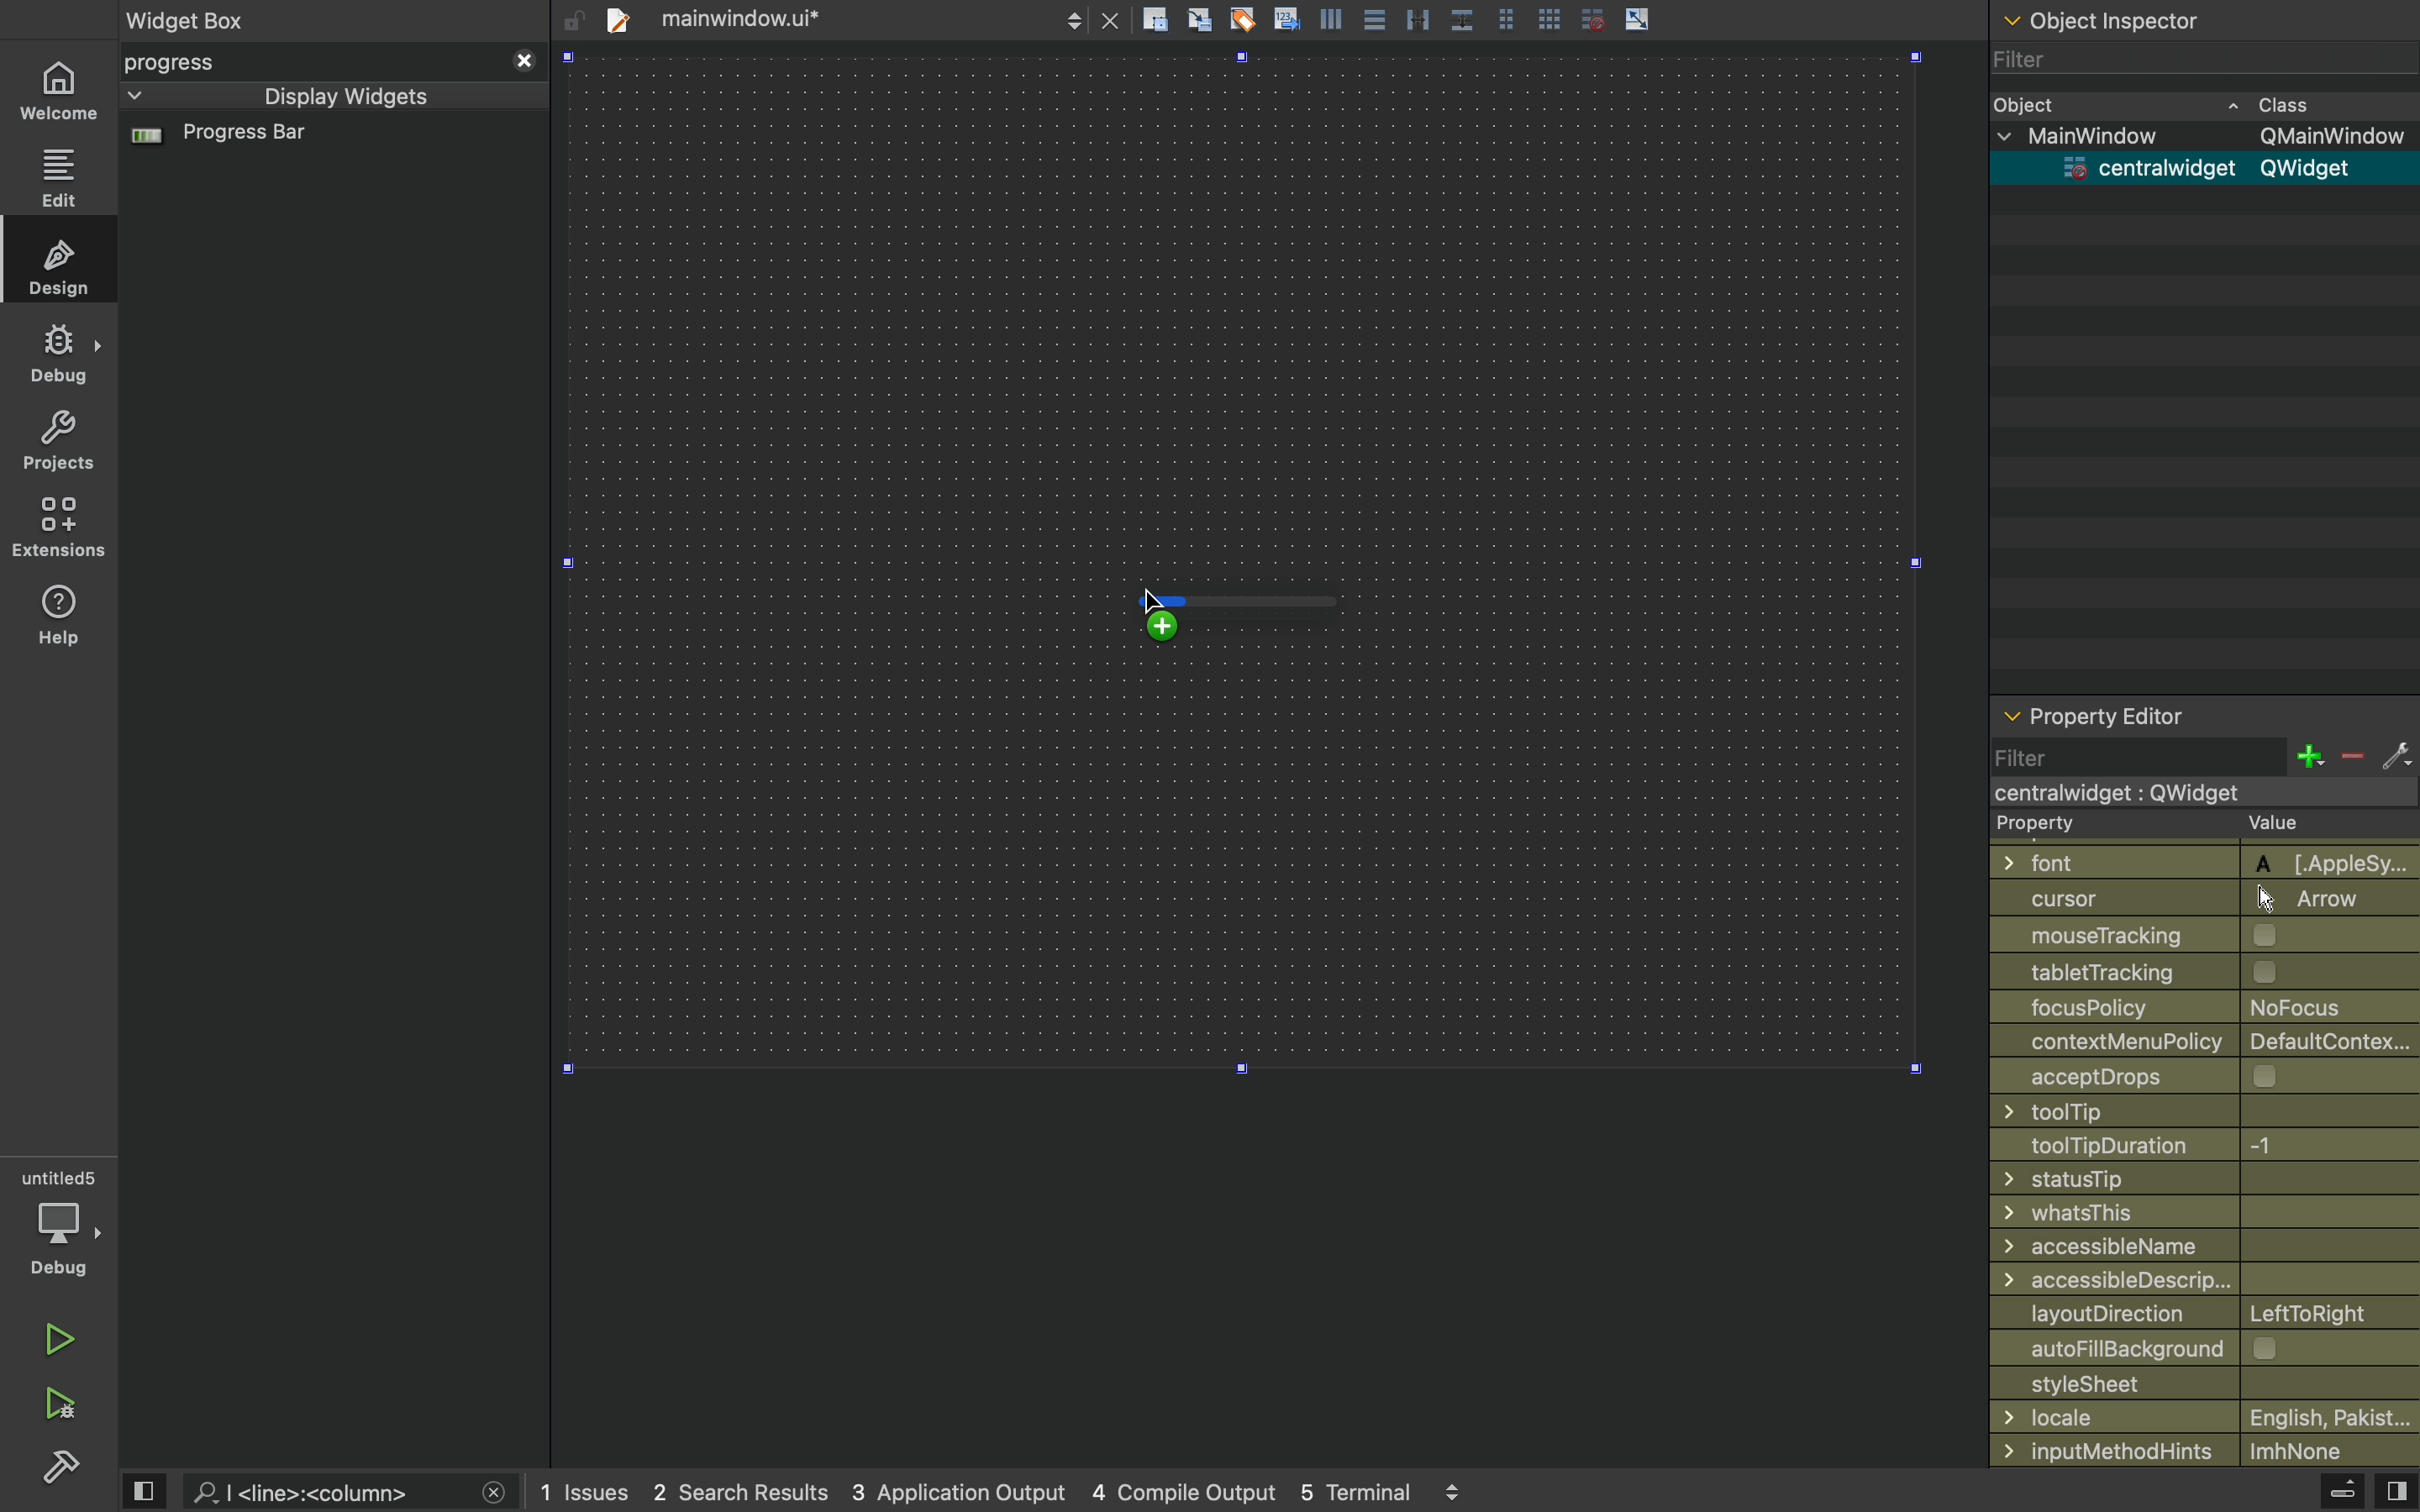 This screenshot has width=2420, height=1512. Describe the element at coordinates (2206, 971) in the screenshot. I see `tabletracking` at that location.